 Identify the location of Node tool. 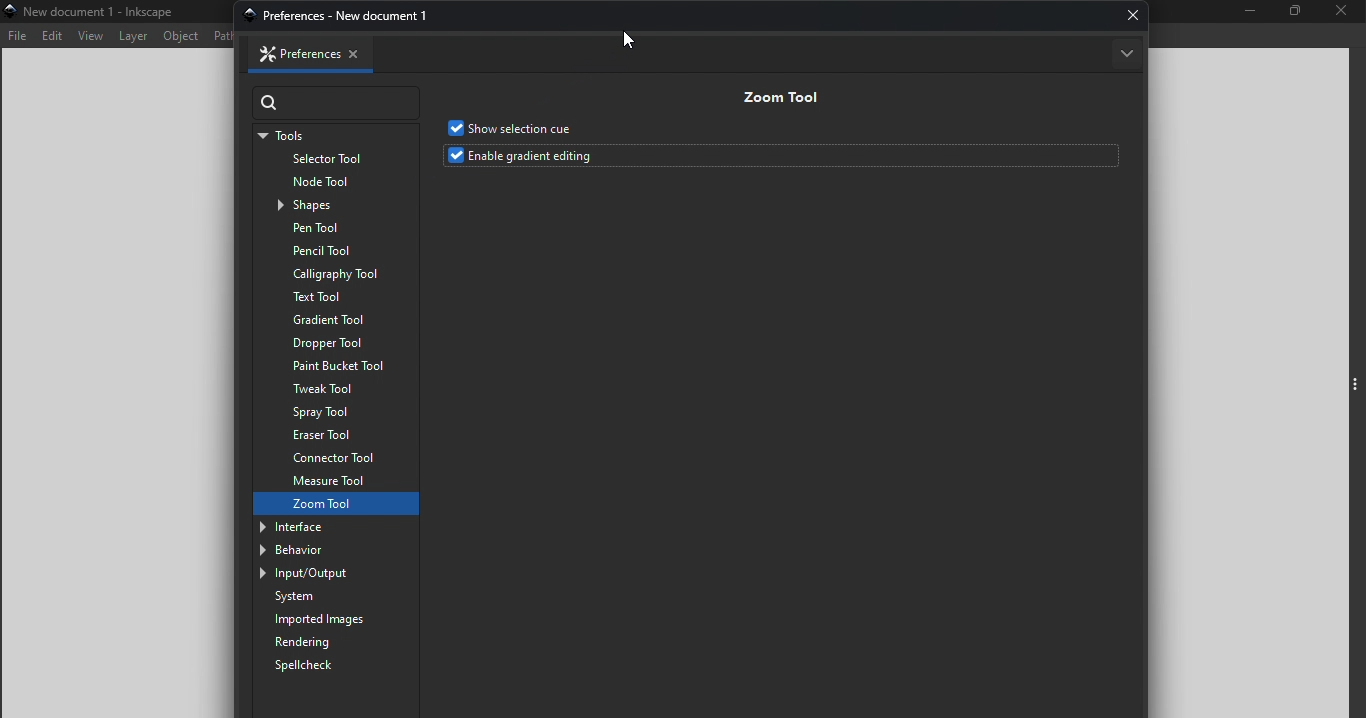
(315, 183).